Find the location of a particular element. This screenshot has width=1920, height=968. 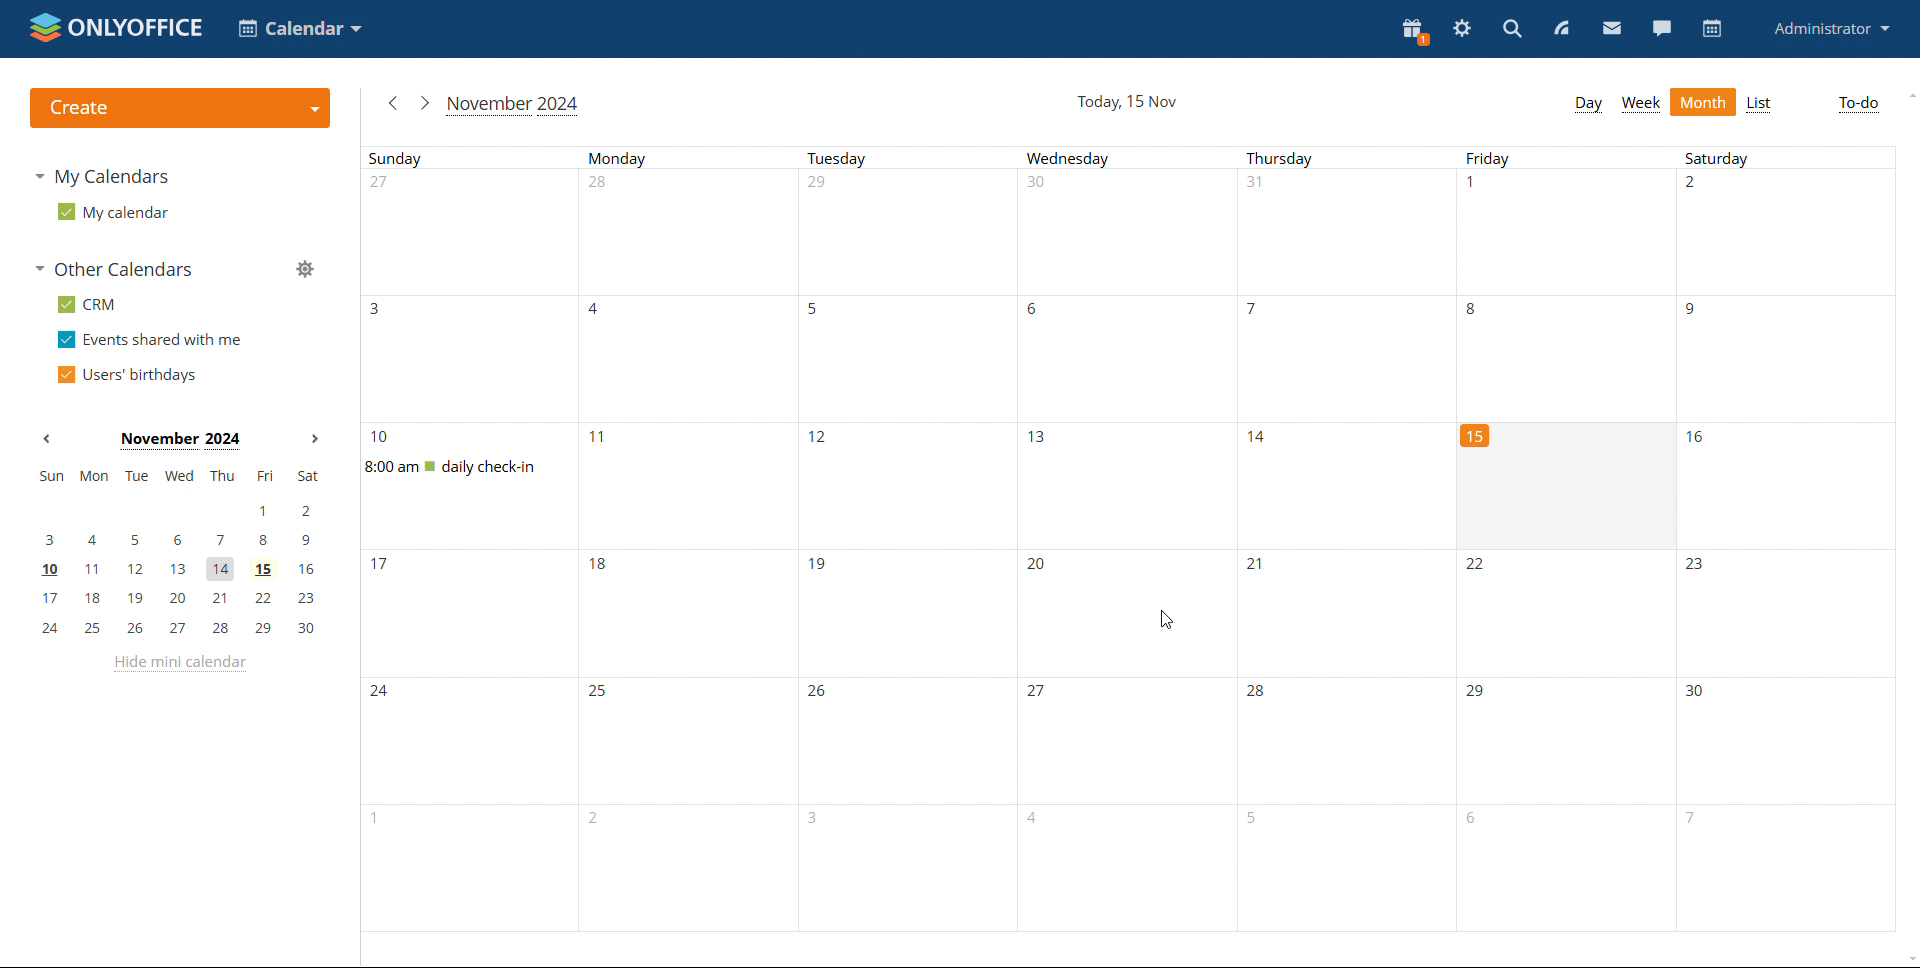

Number is located at coordinates (1481, 694).